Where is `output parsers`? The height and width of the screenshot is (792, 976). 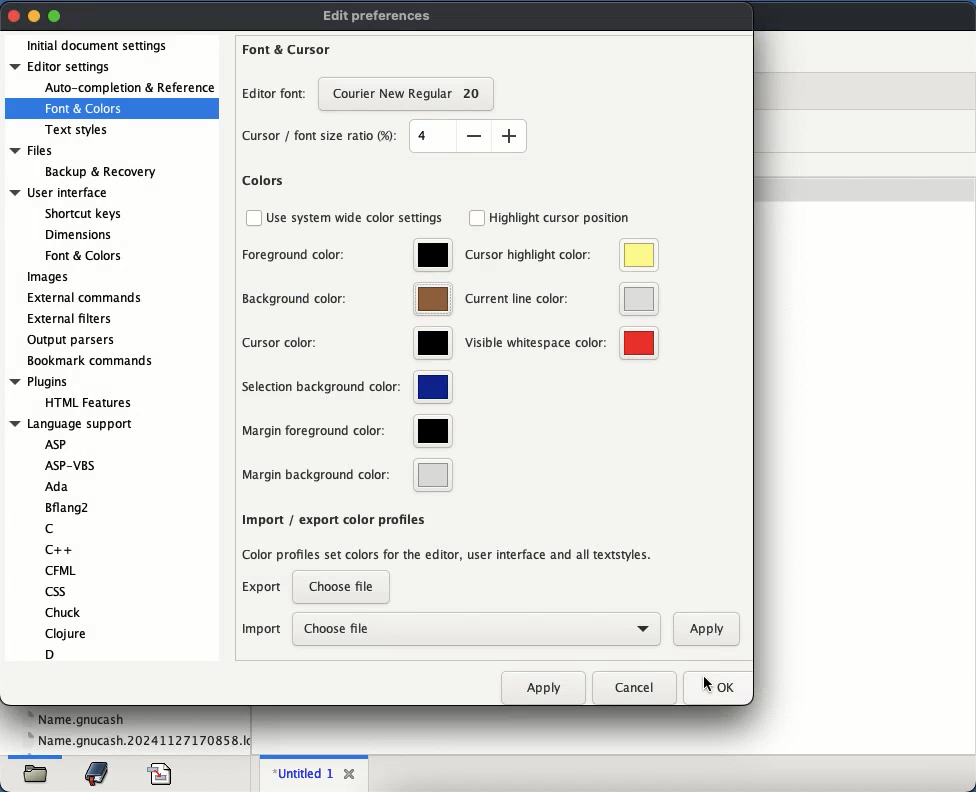
output parsers is located at coordinates (74, 341).